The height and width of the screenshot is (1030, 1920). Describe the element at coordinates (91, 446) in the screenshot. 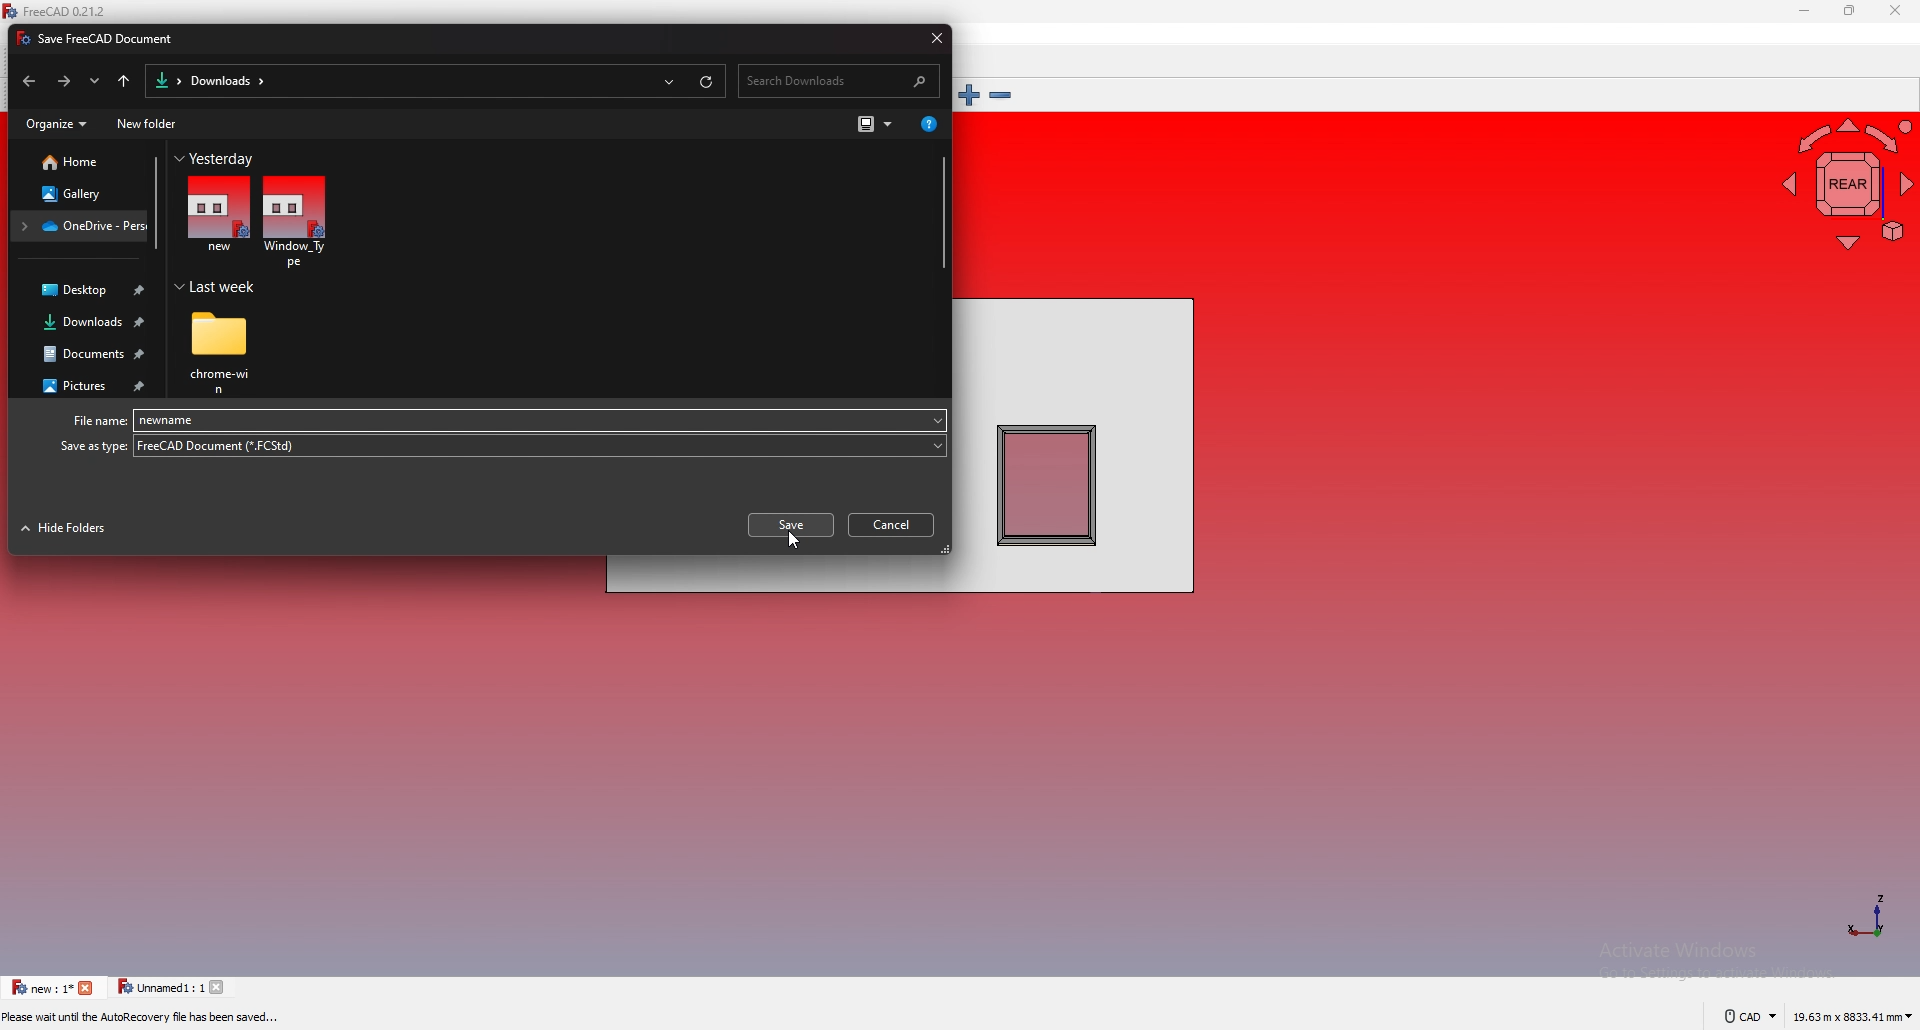

I see `Save as type` at that location.